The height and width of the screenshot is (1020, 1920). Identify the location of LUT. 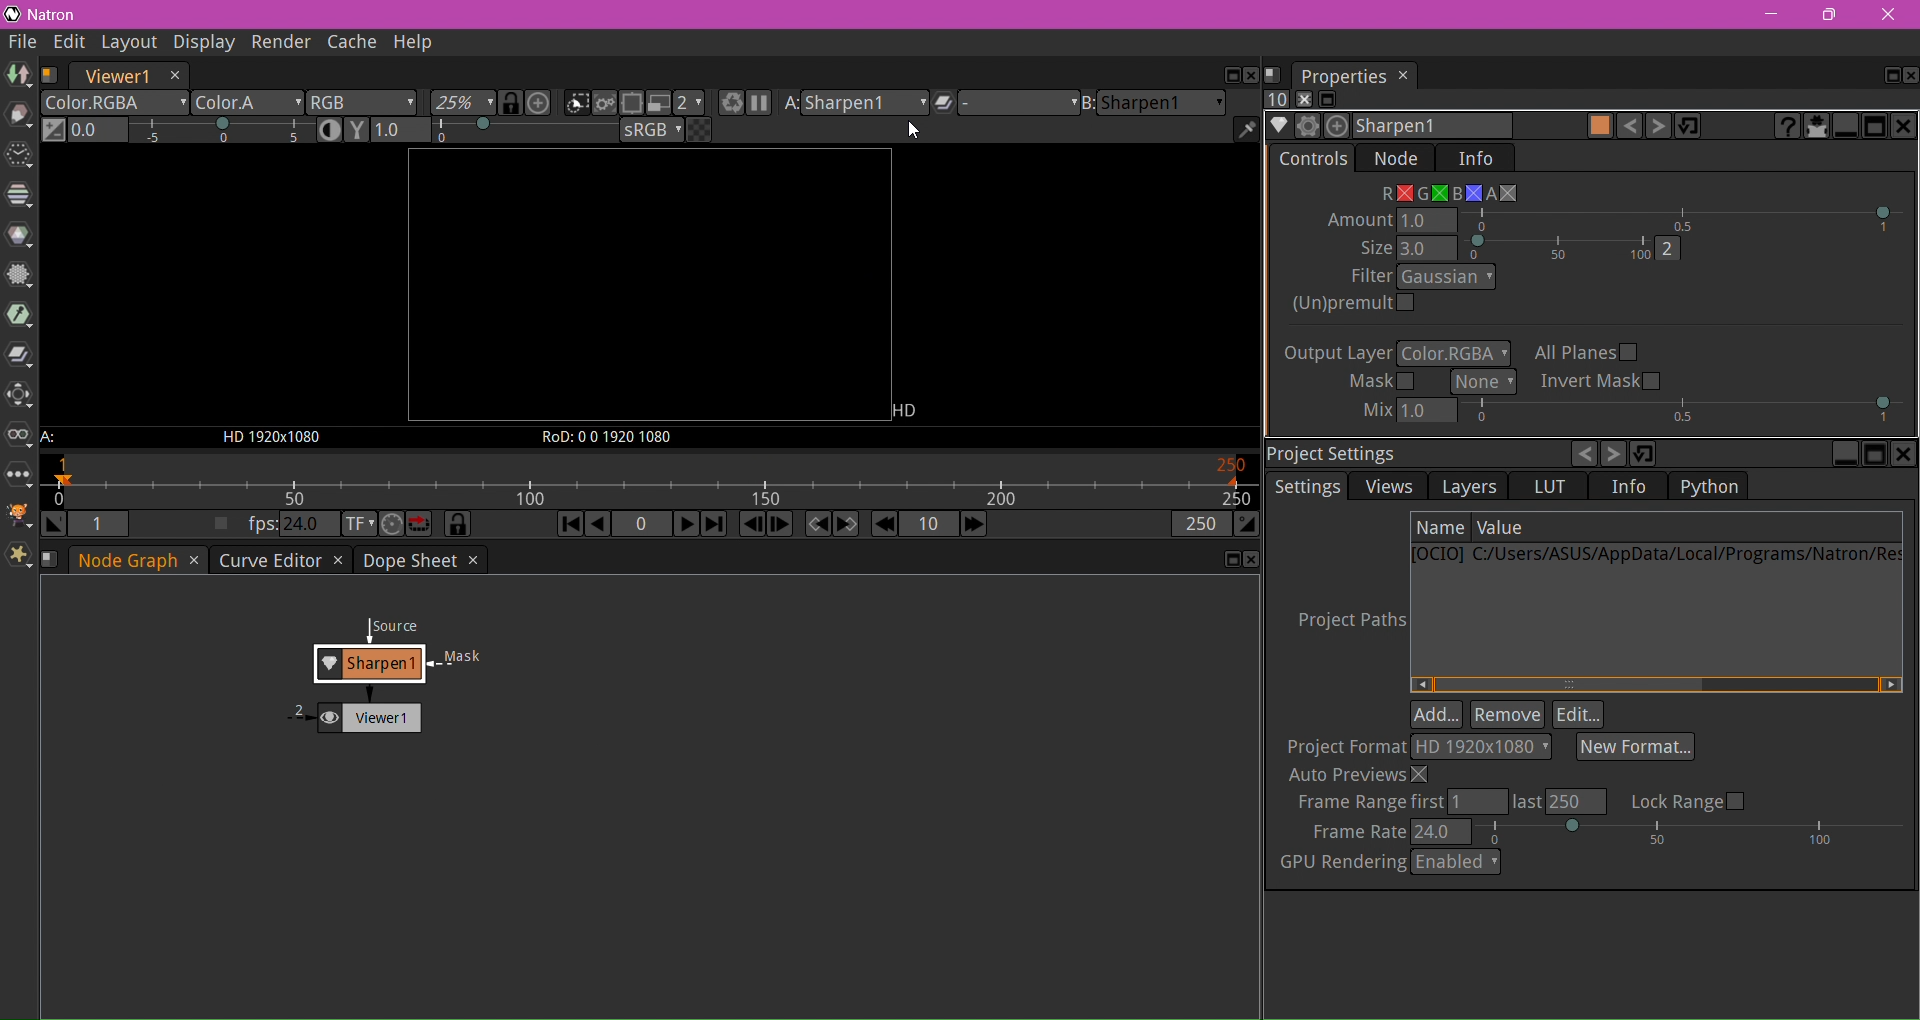
(1551, 487).